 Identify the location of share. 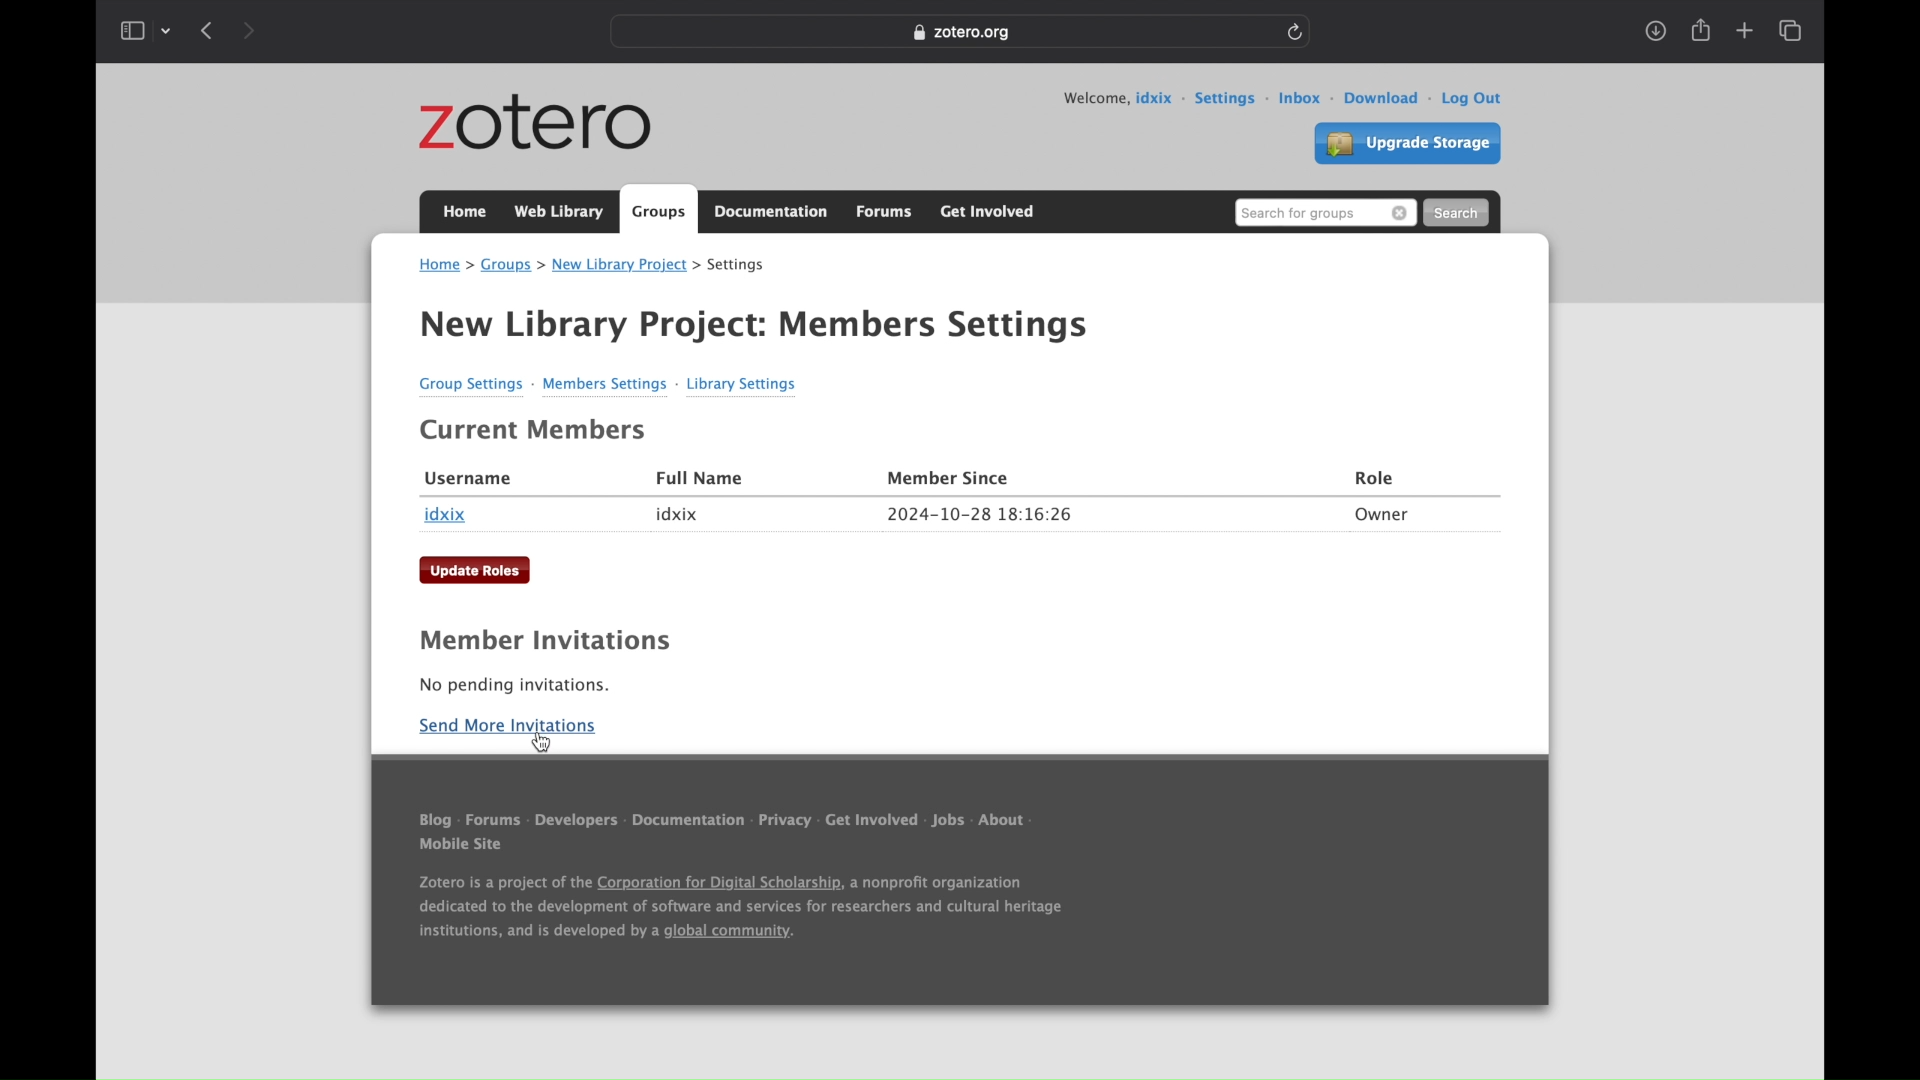
(1699, 30).